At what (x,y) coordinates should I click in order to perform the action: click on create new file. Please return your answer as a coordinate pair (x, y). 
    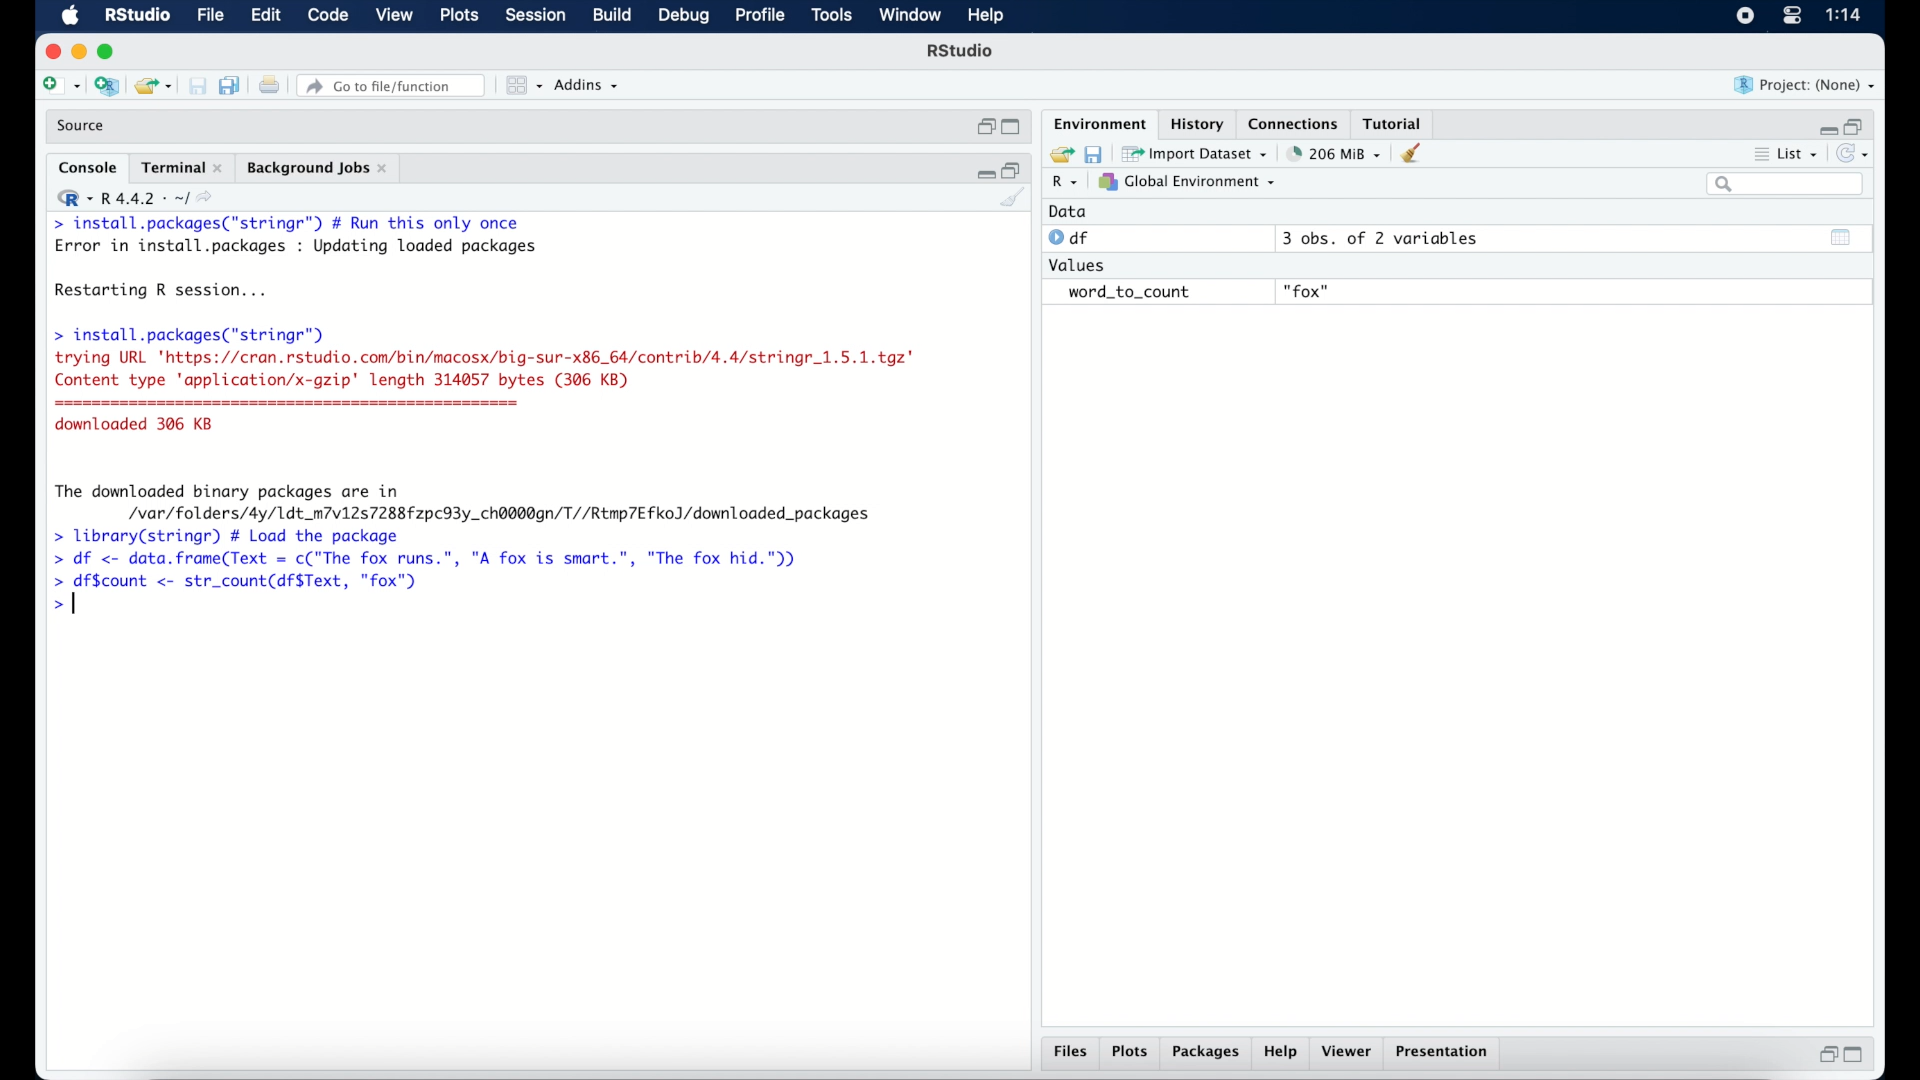
    Looking at the image, I should click on (60, 87).